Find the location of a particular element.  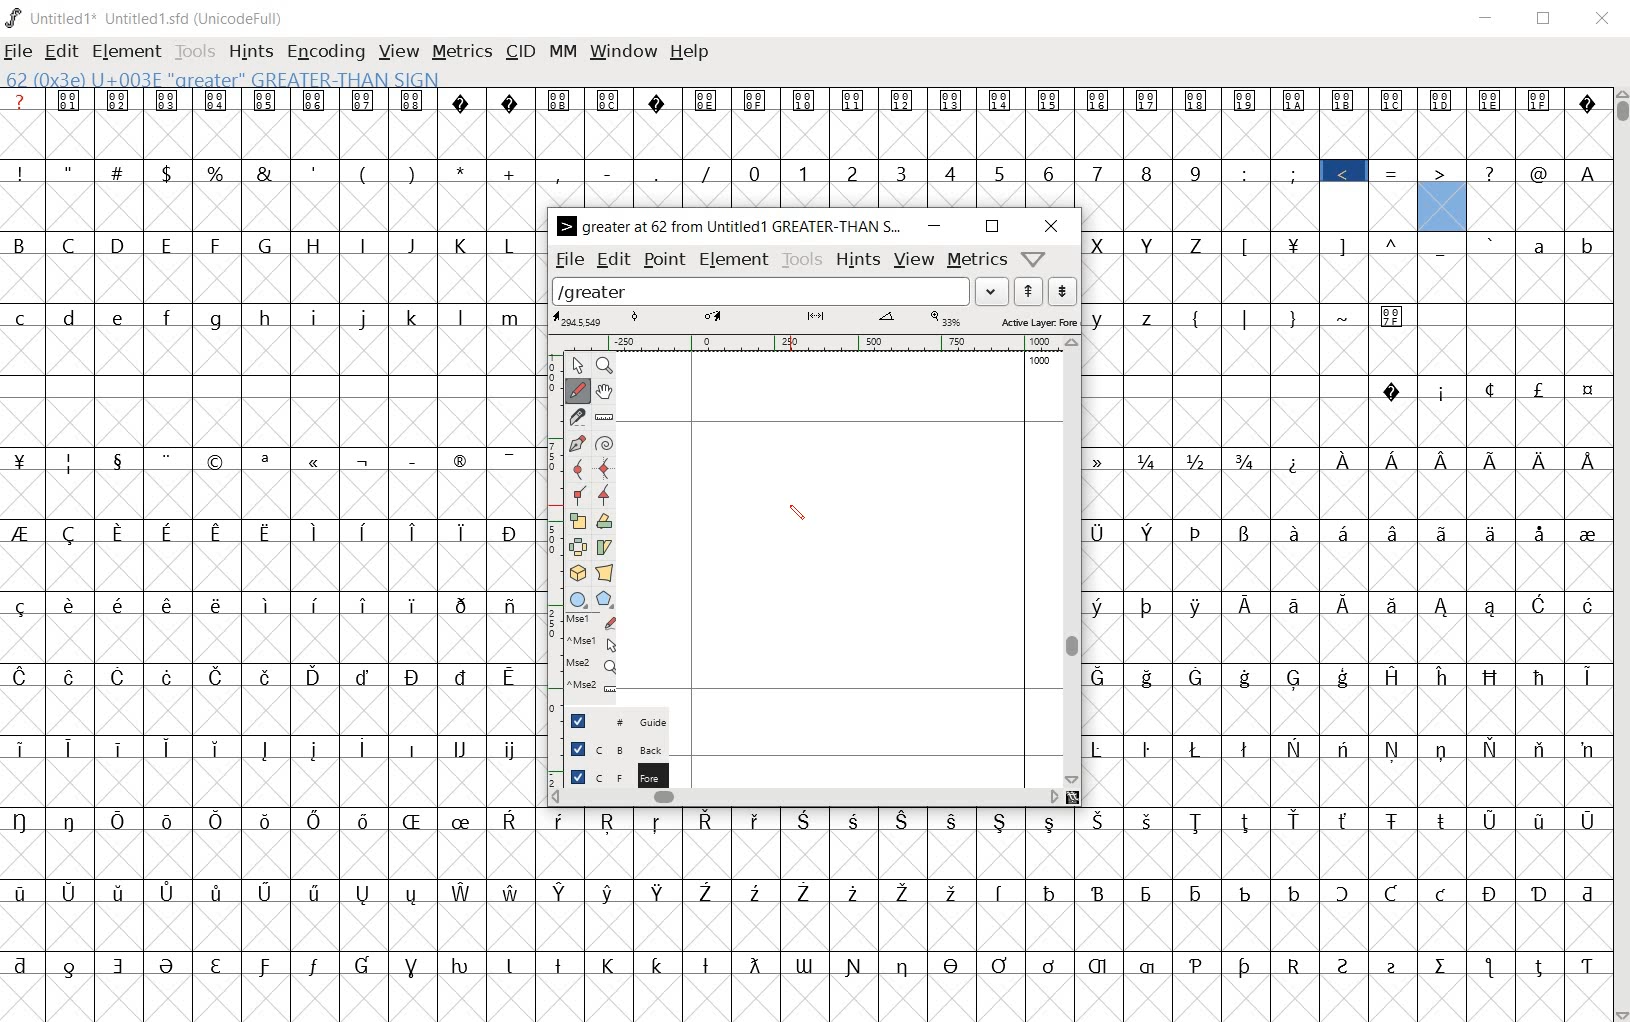

change whether spiro is active or not is located at coordinates (605, 442).